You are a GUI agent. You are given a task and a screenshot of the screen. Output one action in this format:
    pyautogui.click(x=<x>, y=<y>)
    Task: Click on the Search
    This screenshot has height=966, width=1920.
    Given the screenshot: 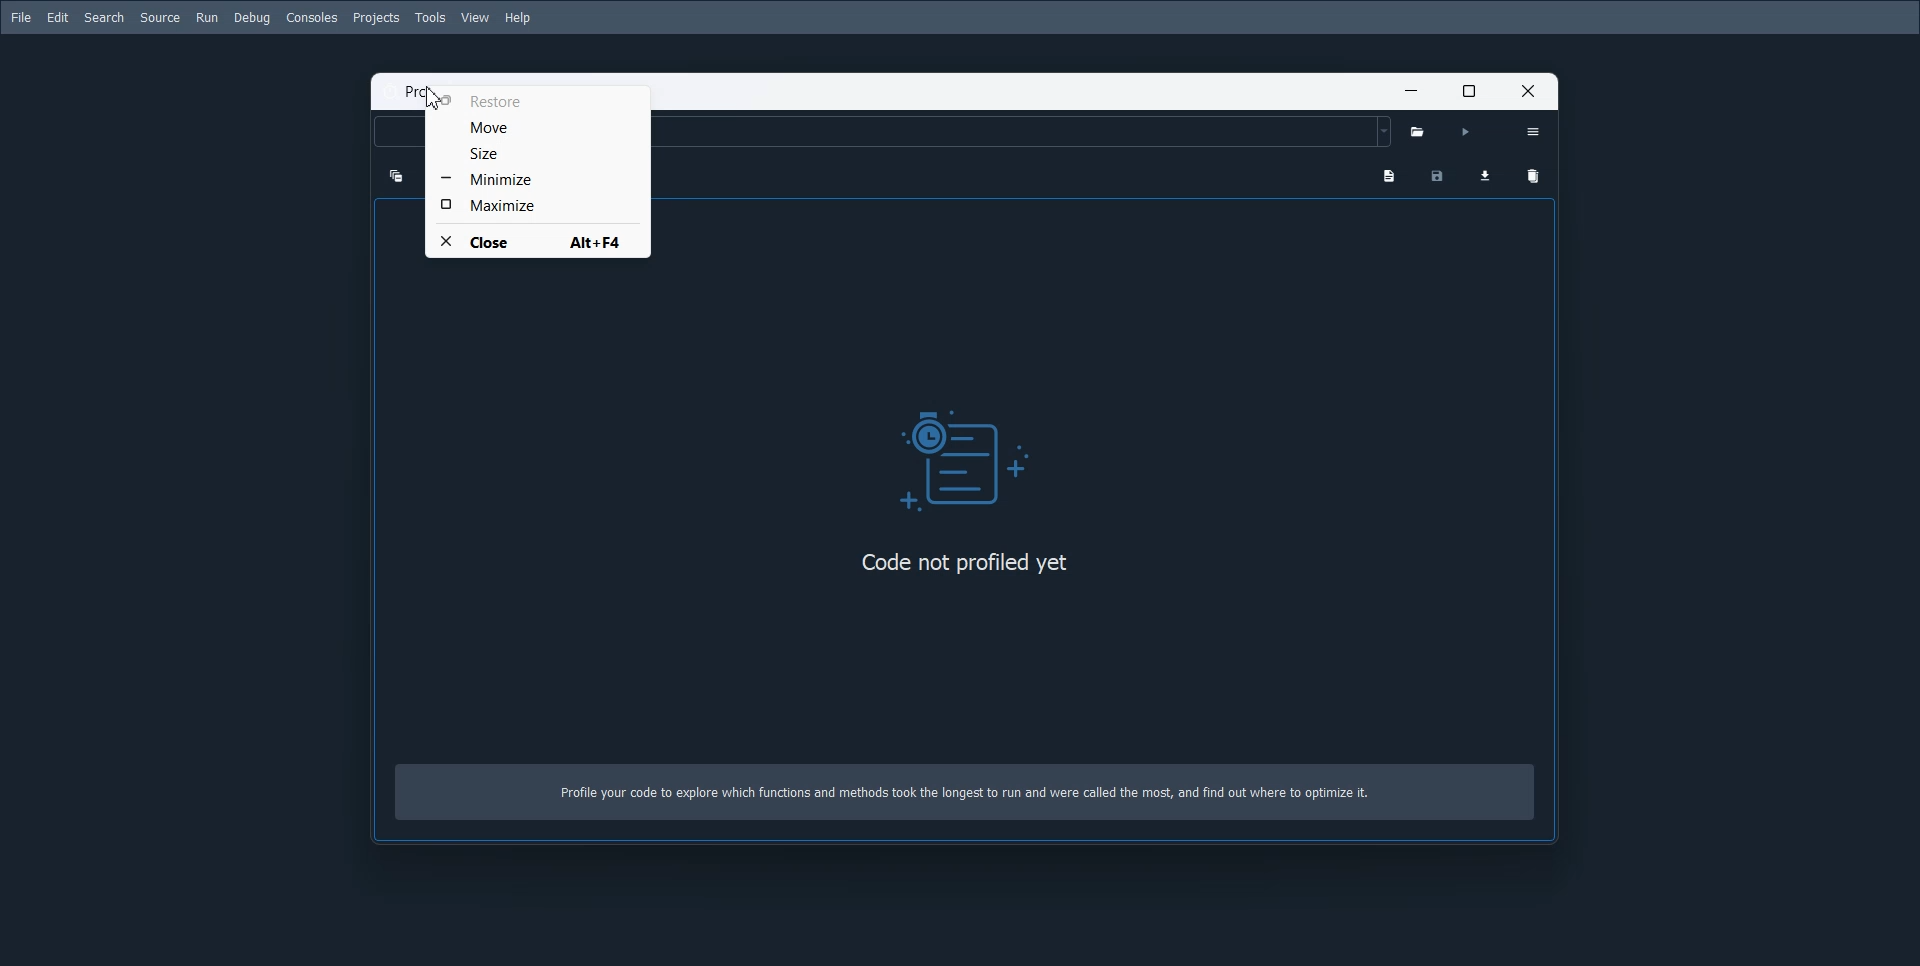 What is the action you would take?
    pyautogui.click(x=105, y=17)
    